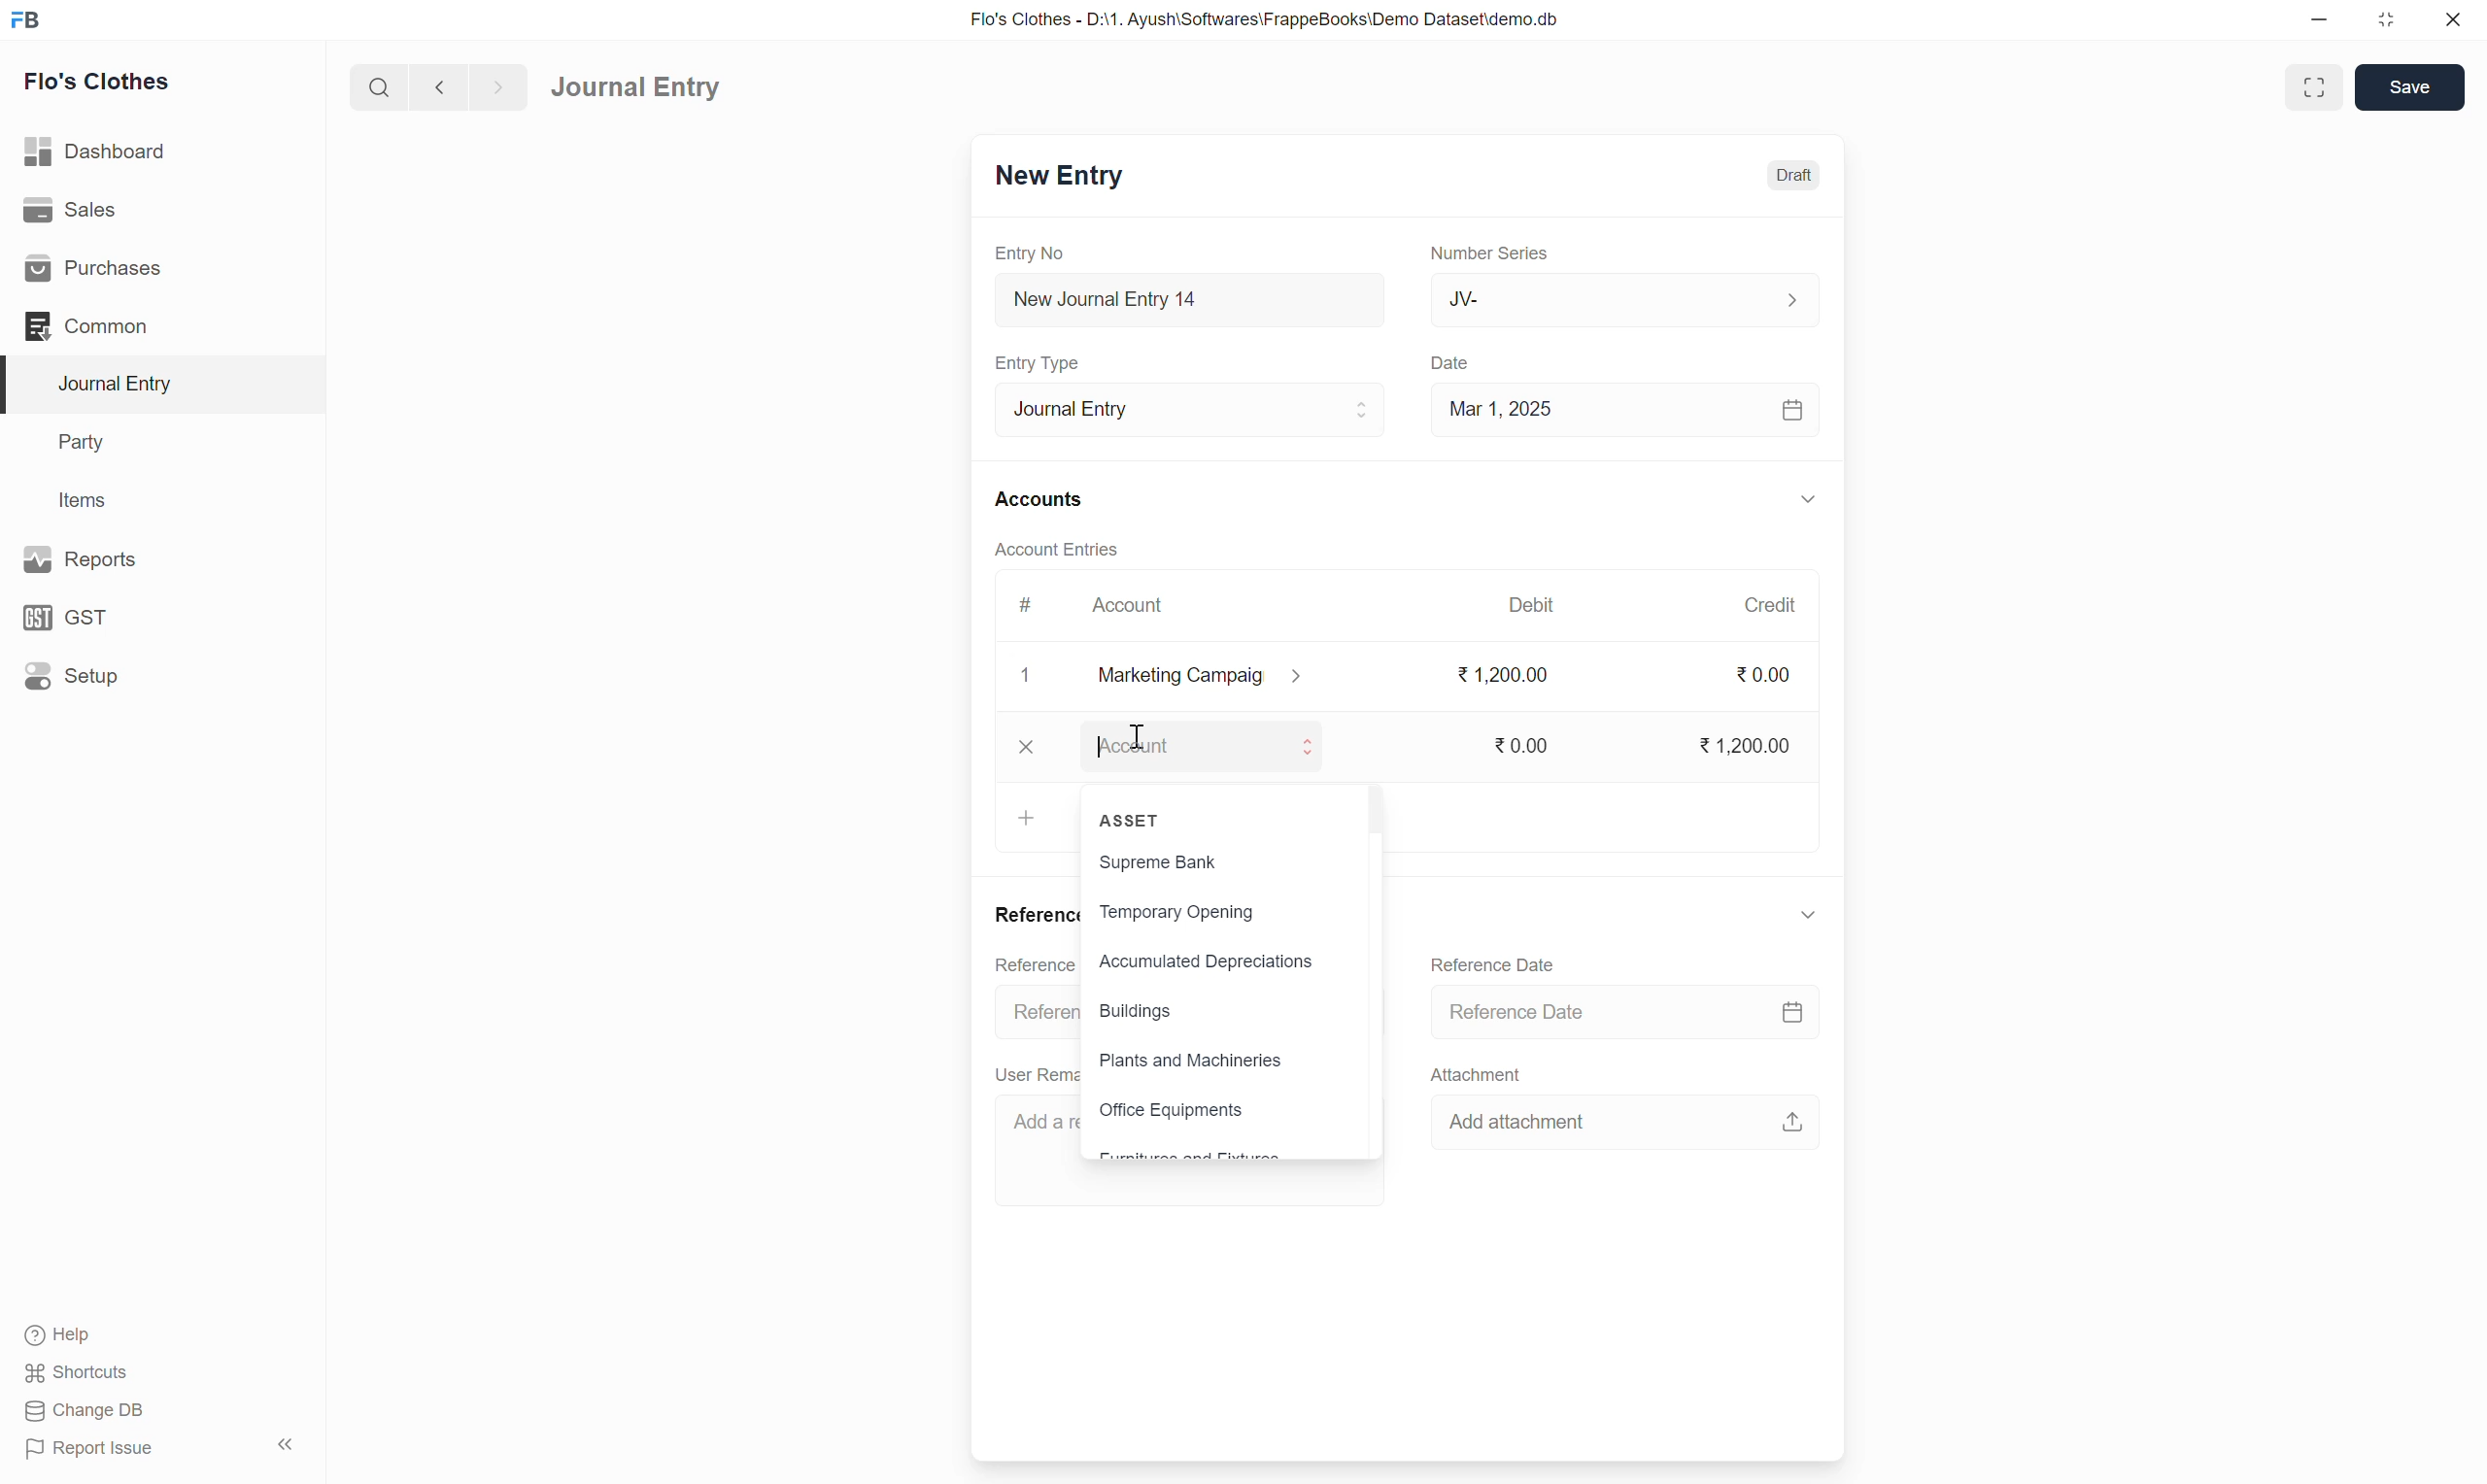 Image resolution: width=2487 pixels, height=1484 pixels. What do you see at coordinates (635, 88) in the screenshot?
I see `Journal Entry` at bounding box center [635, 88].